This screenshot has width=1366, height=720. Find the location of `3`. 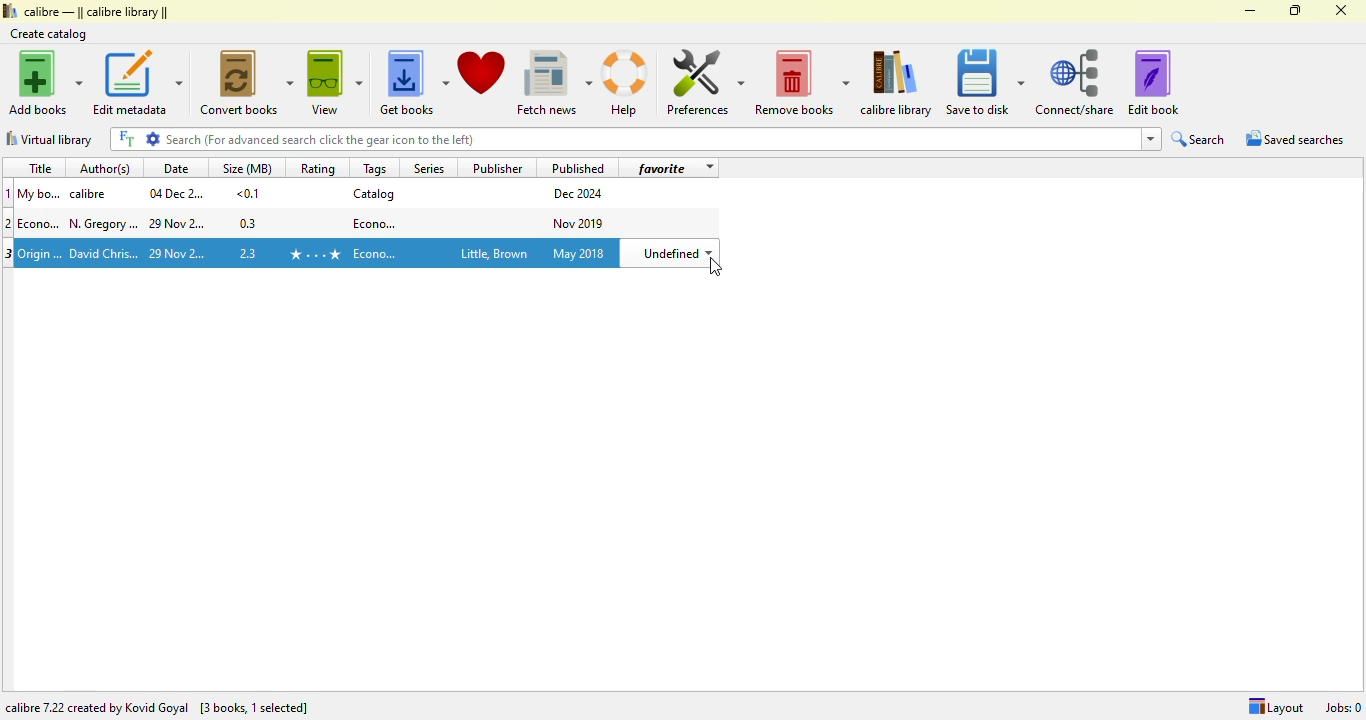

3 is located at coordinates (9, 254).